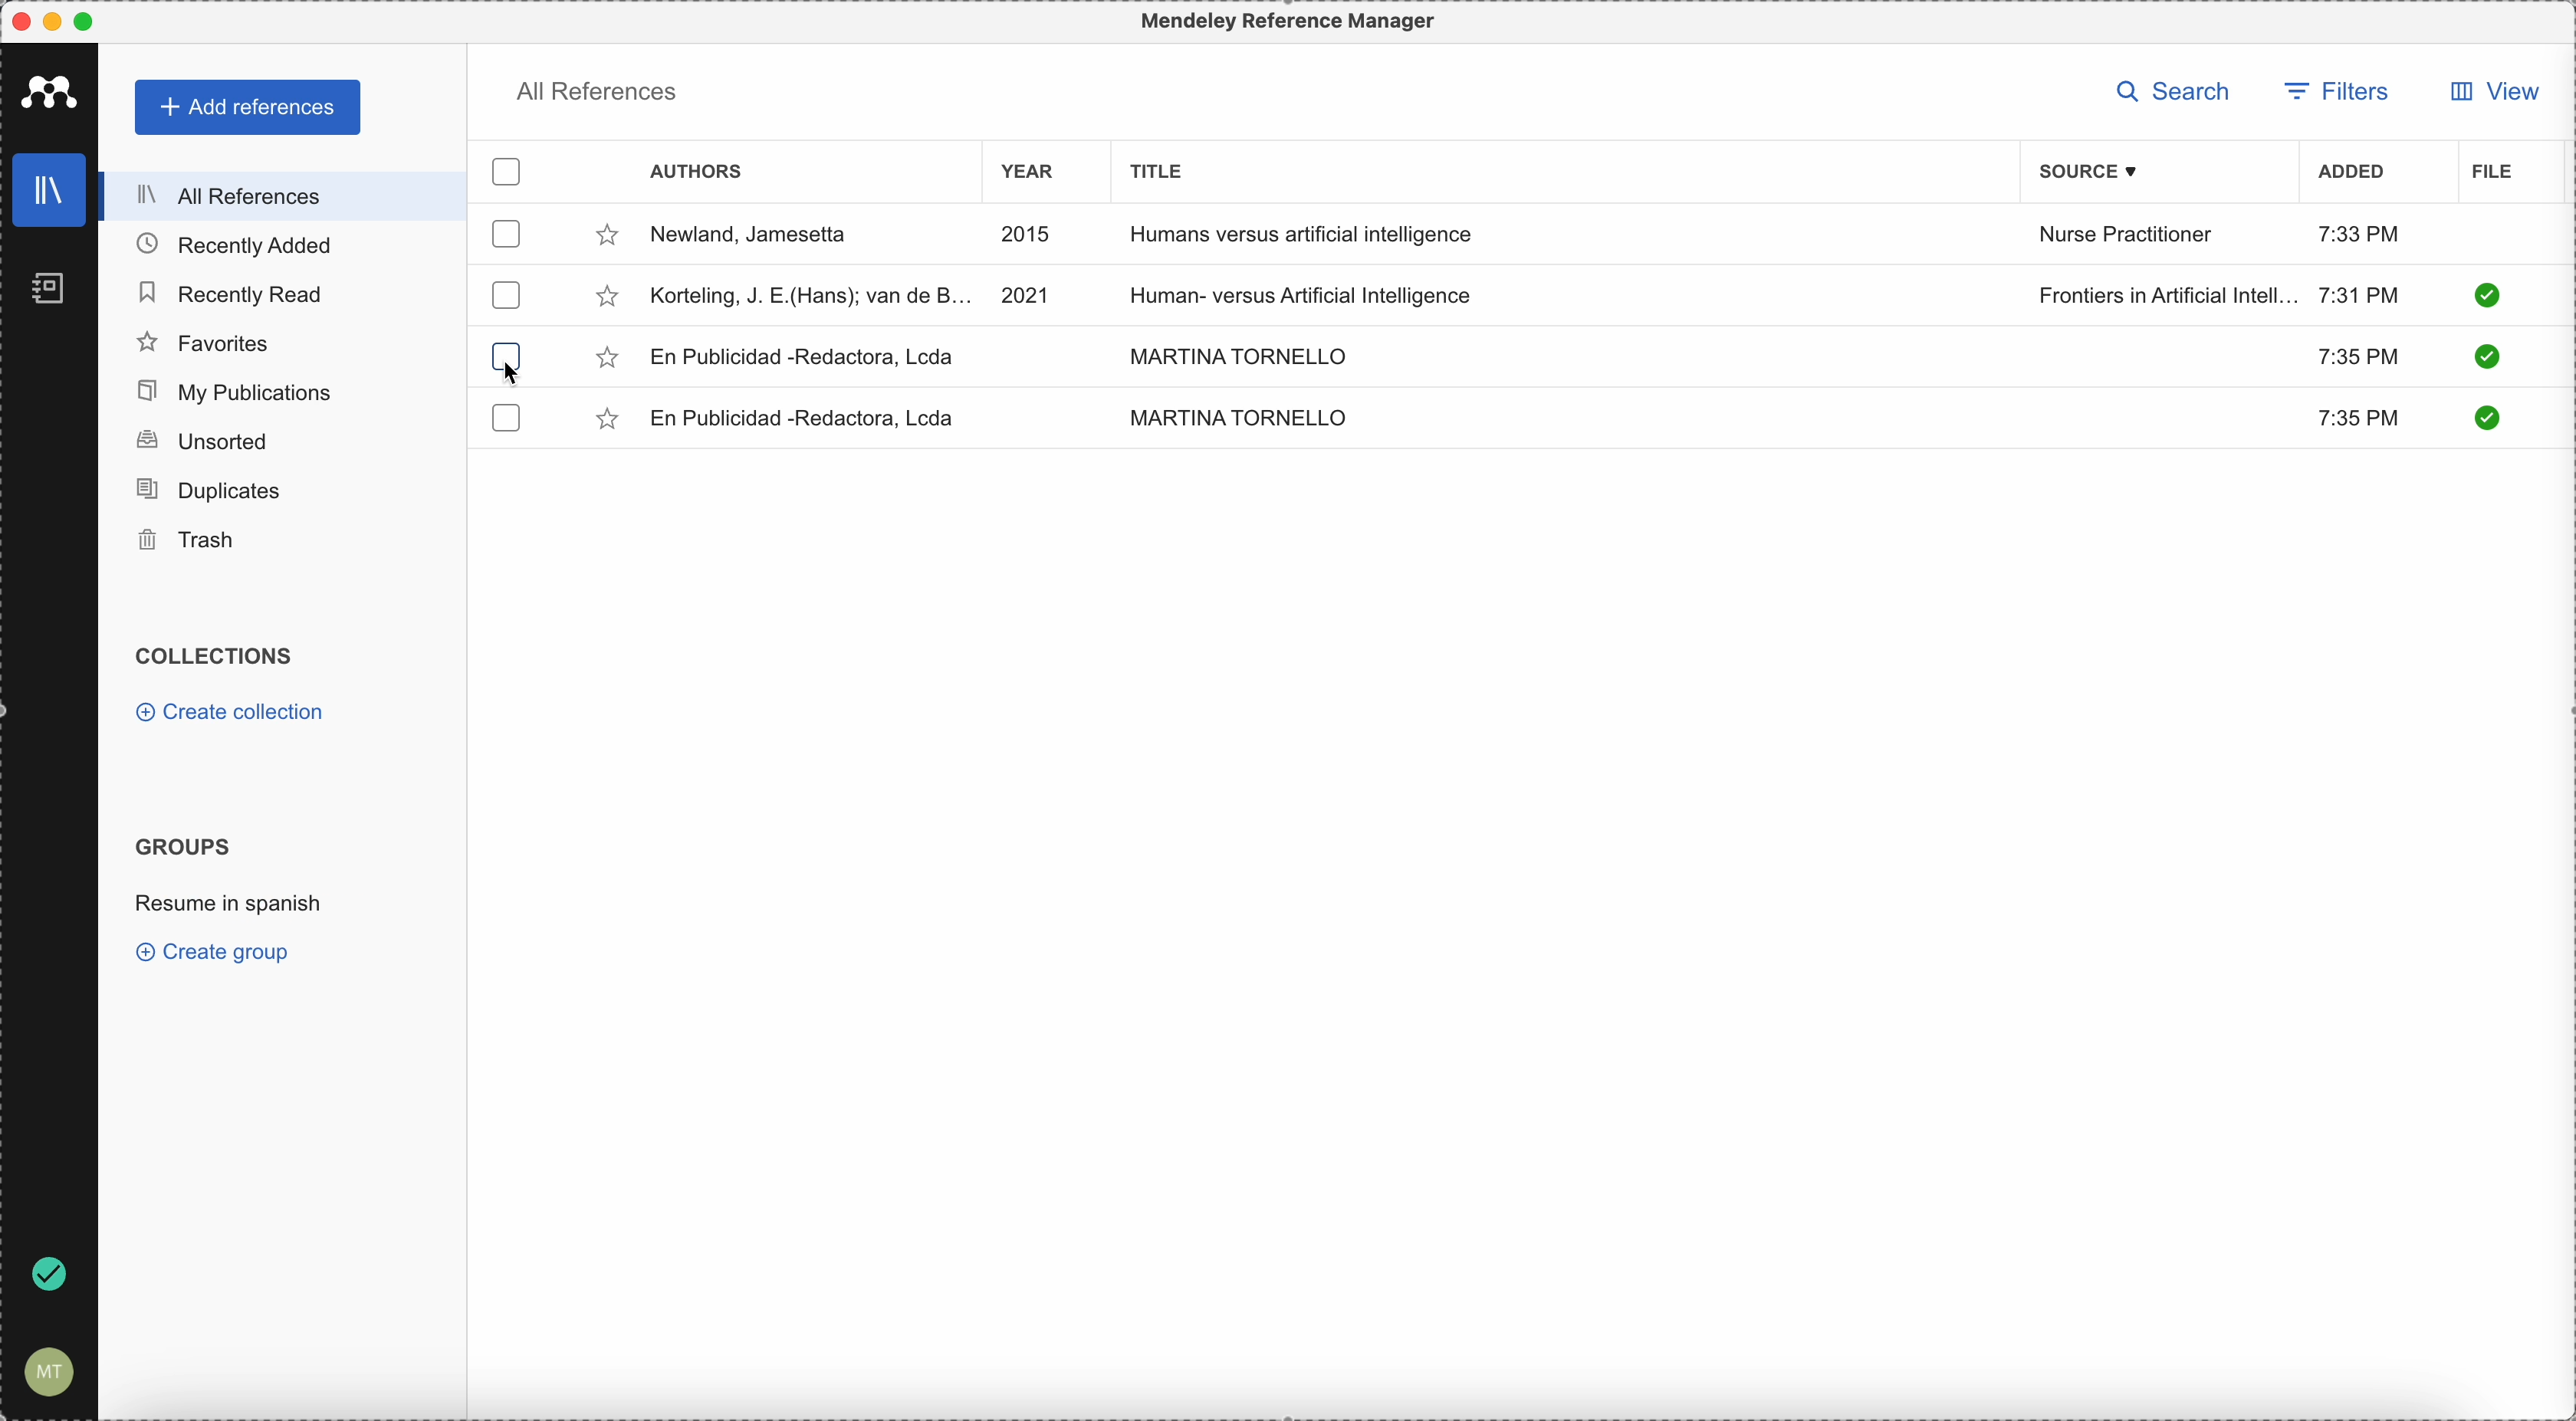  What do you see at coordinates (237, 392) in the screenshot?
I see `my publications` at bounding box center [237, 392].